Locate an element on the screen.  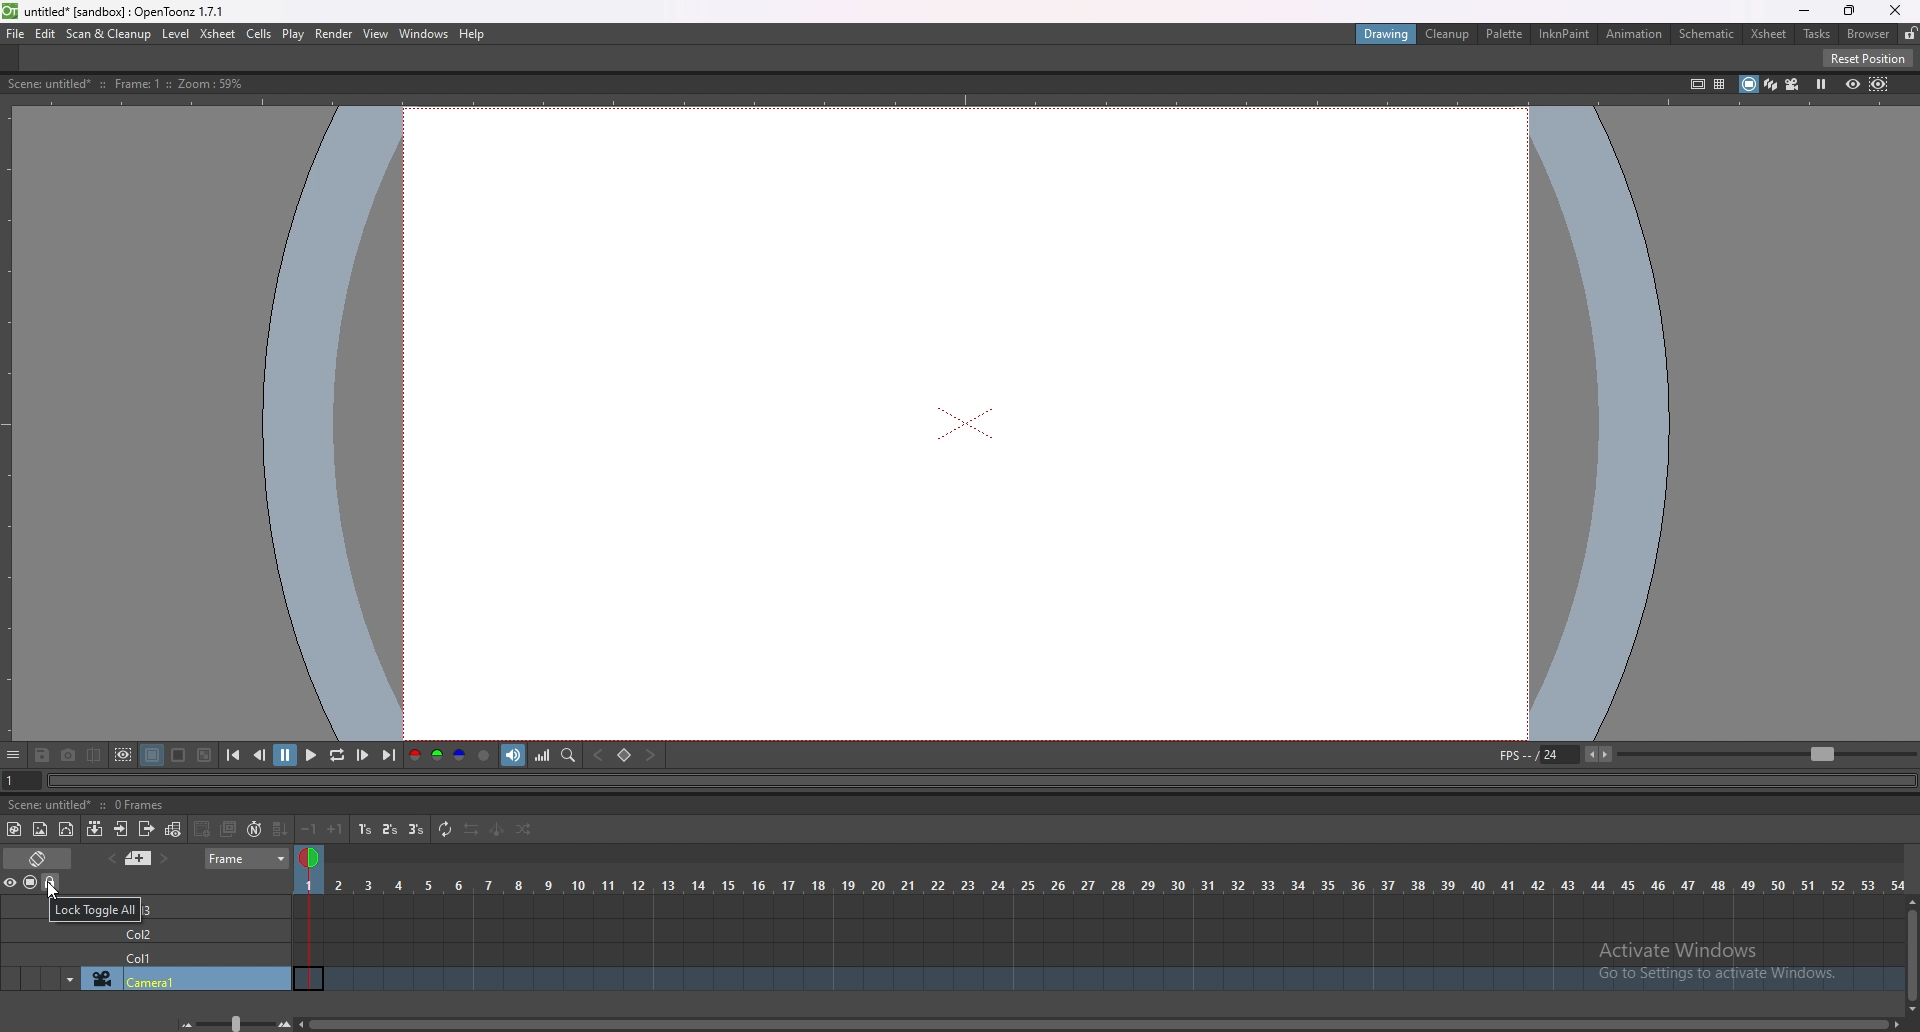
reset position is located at coordinates (1868, 58).